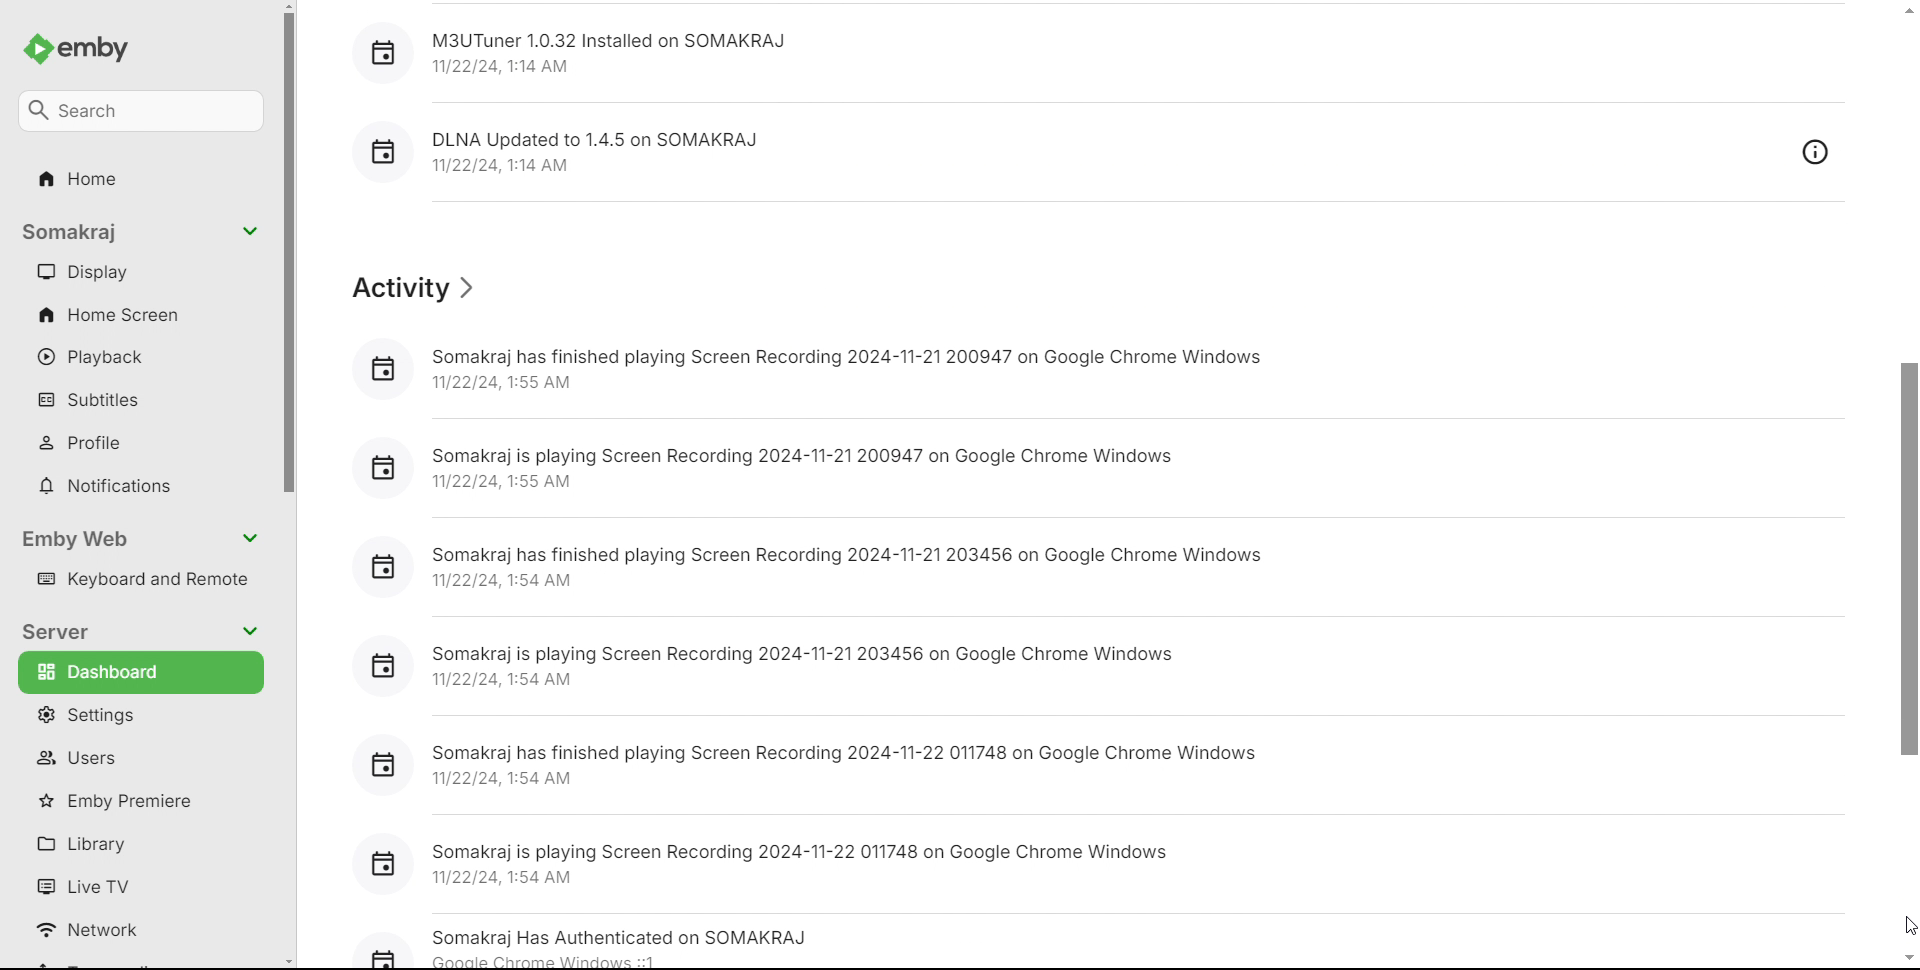 The width and height of the screenshot is (1920, 970). Describe the element at coordinates (140, 630) in the screenshot. I see `server` at that location.